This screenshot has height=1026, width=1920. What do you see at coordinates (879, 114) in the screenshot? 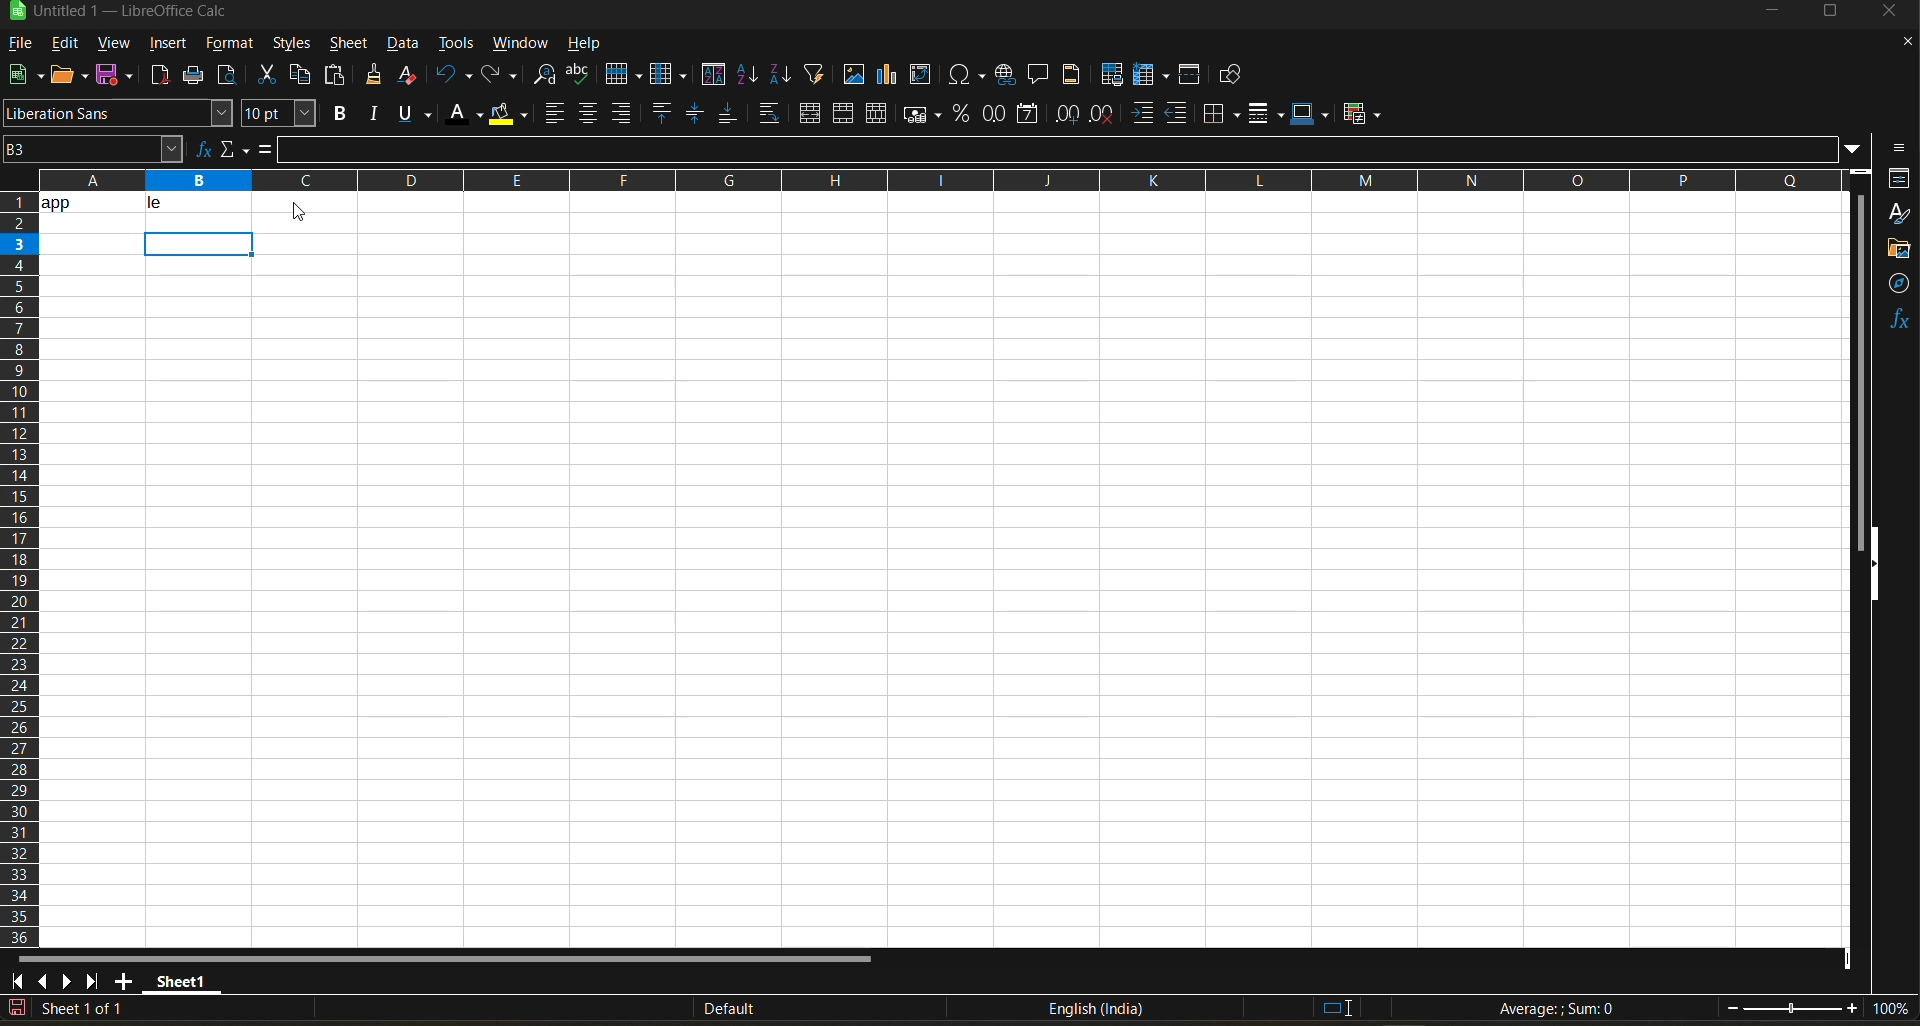
I see `unmerge cells` at bounding box center [879, 114].